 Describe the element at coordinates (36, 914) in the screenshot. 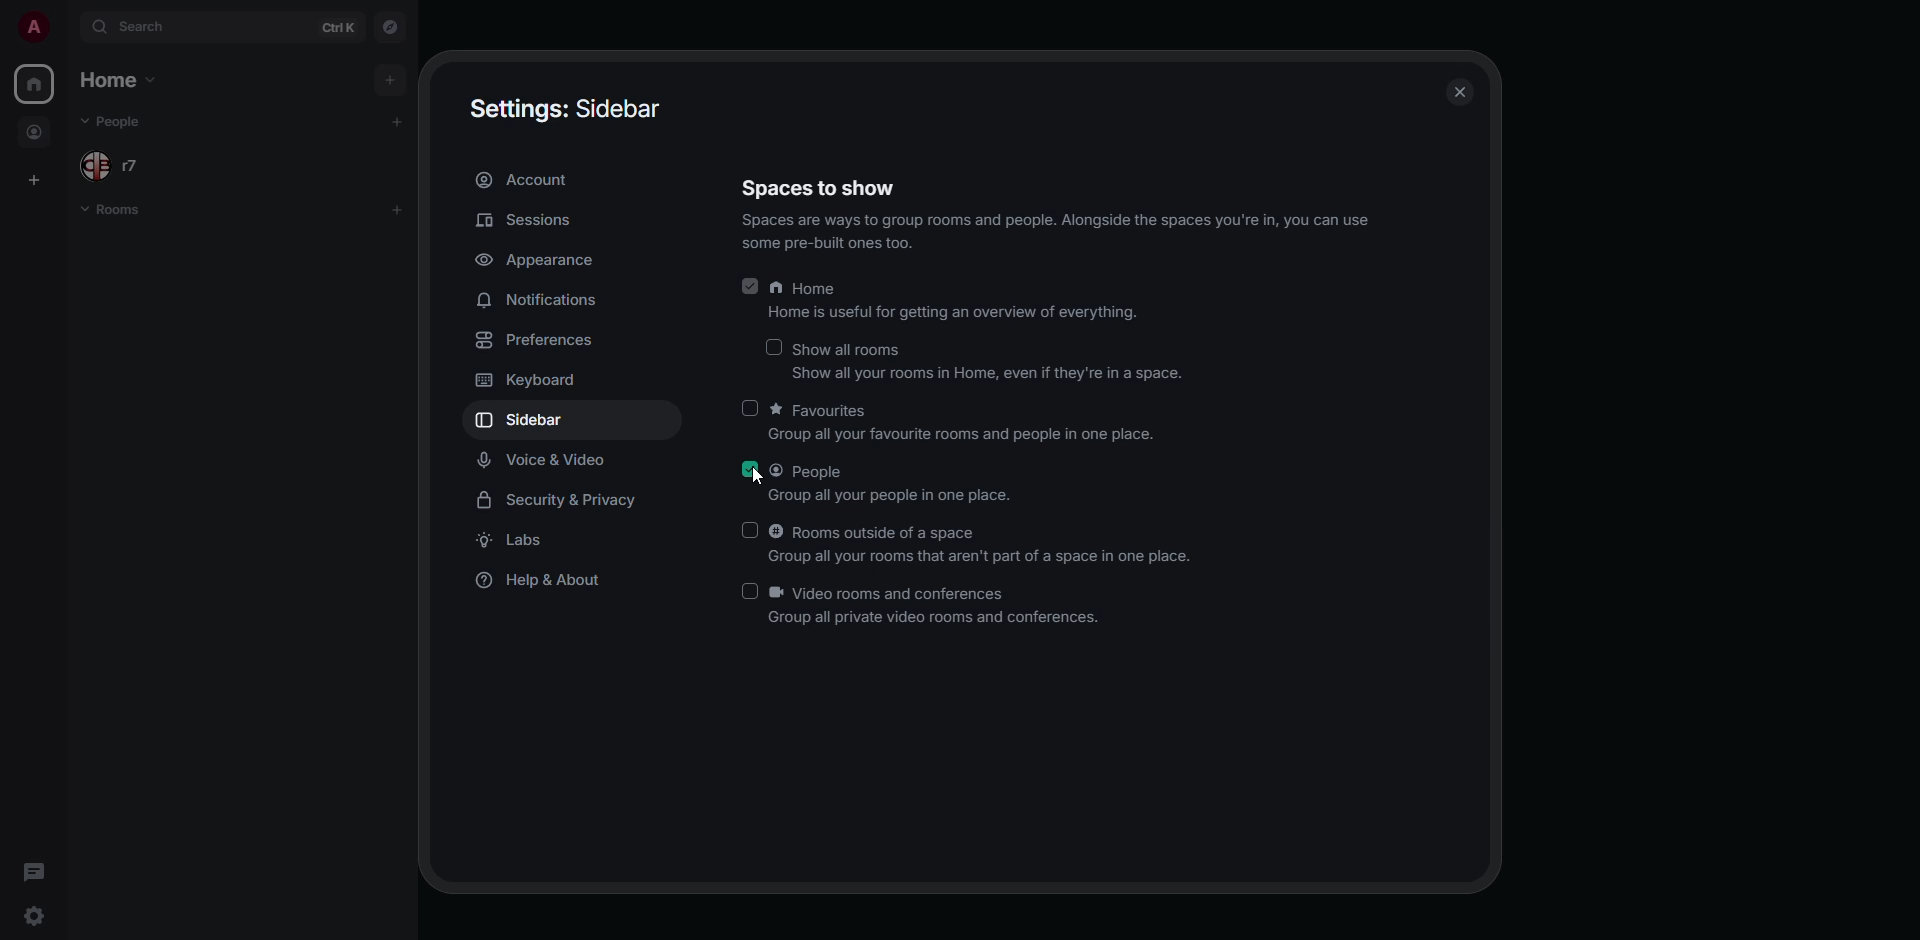

I see `quick settings` at that location.